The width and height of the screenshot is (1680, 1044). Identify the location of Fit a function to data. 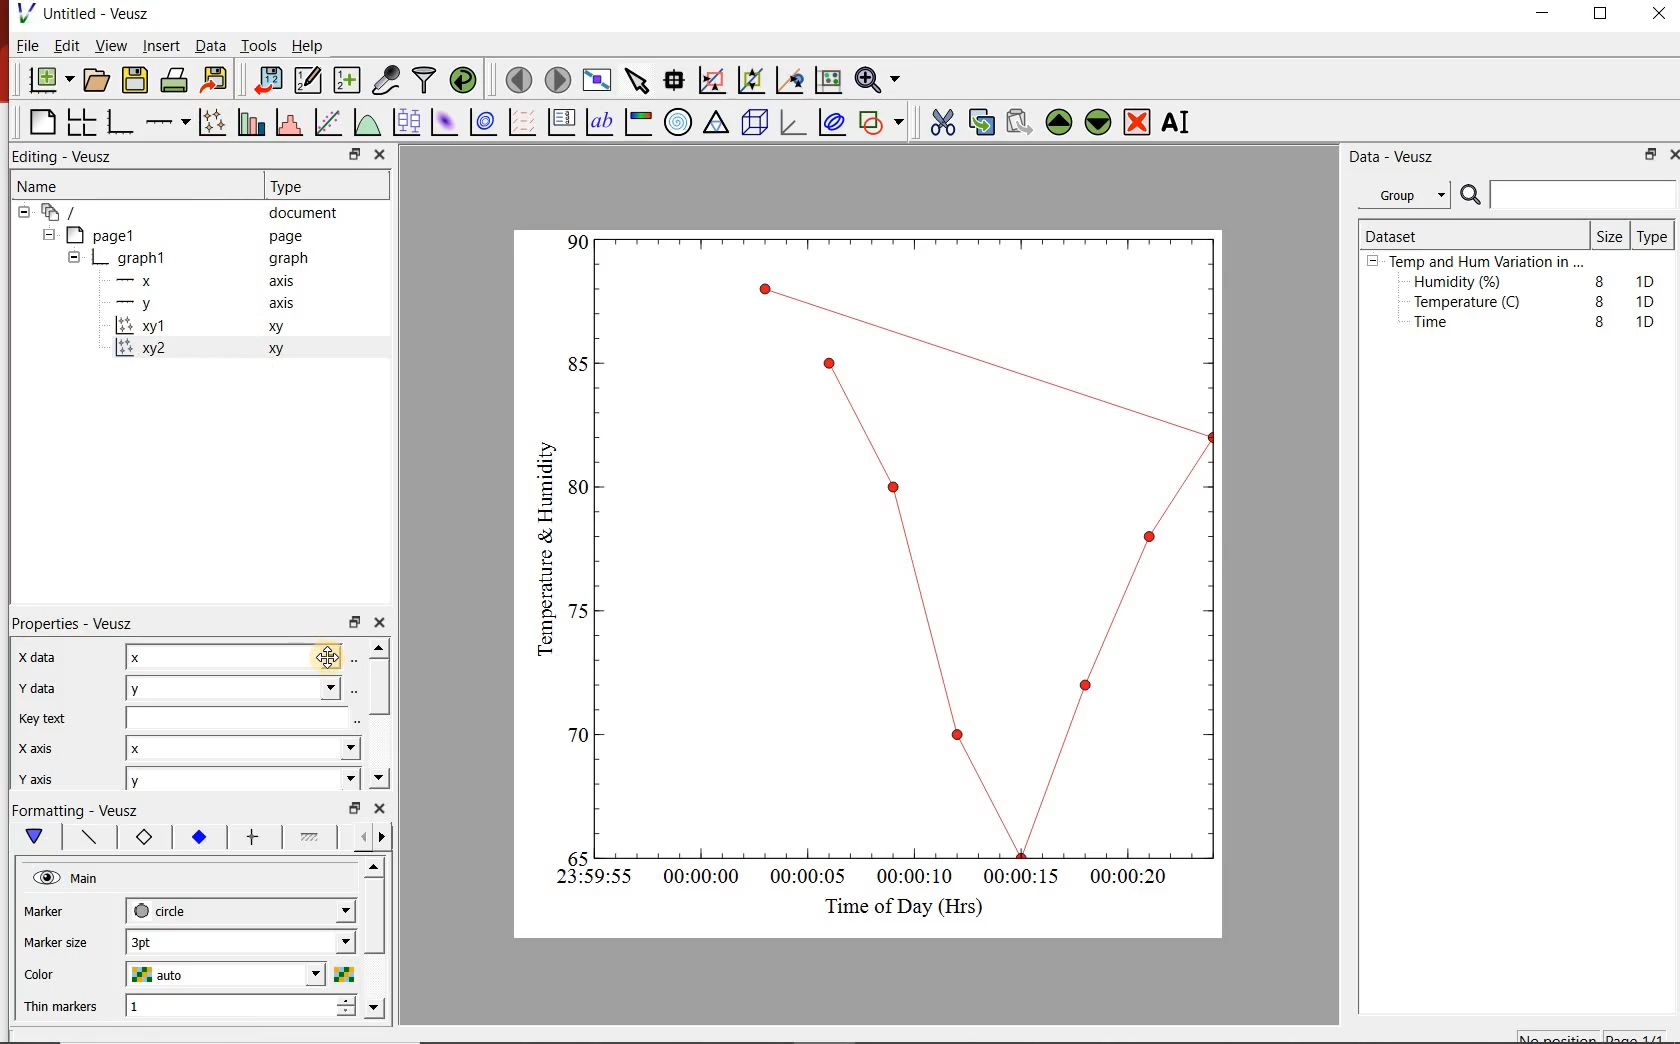
(329, 121).